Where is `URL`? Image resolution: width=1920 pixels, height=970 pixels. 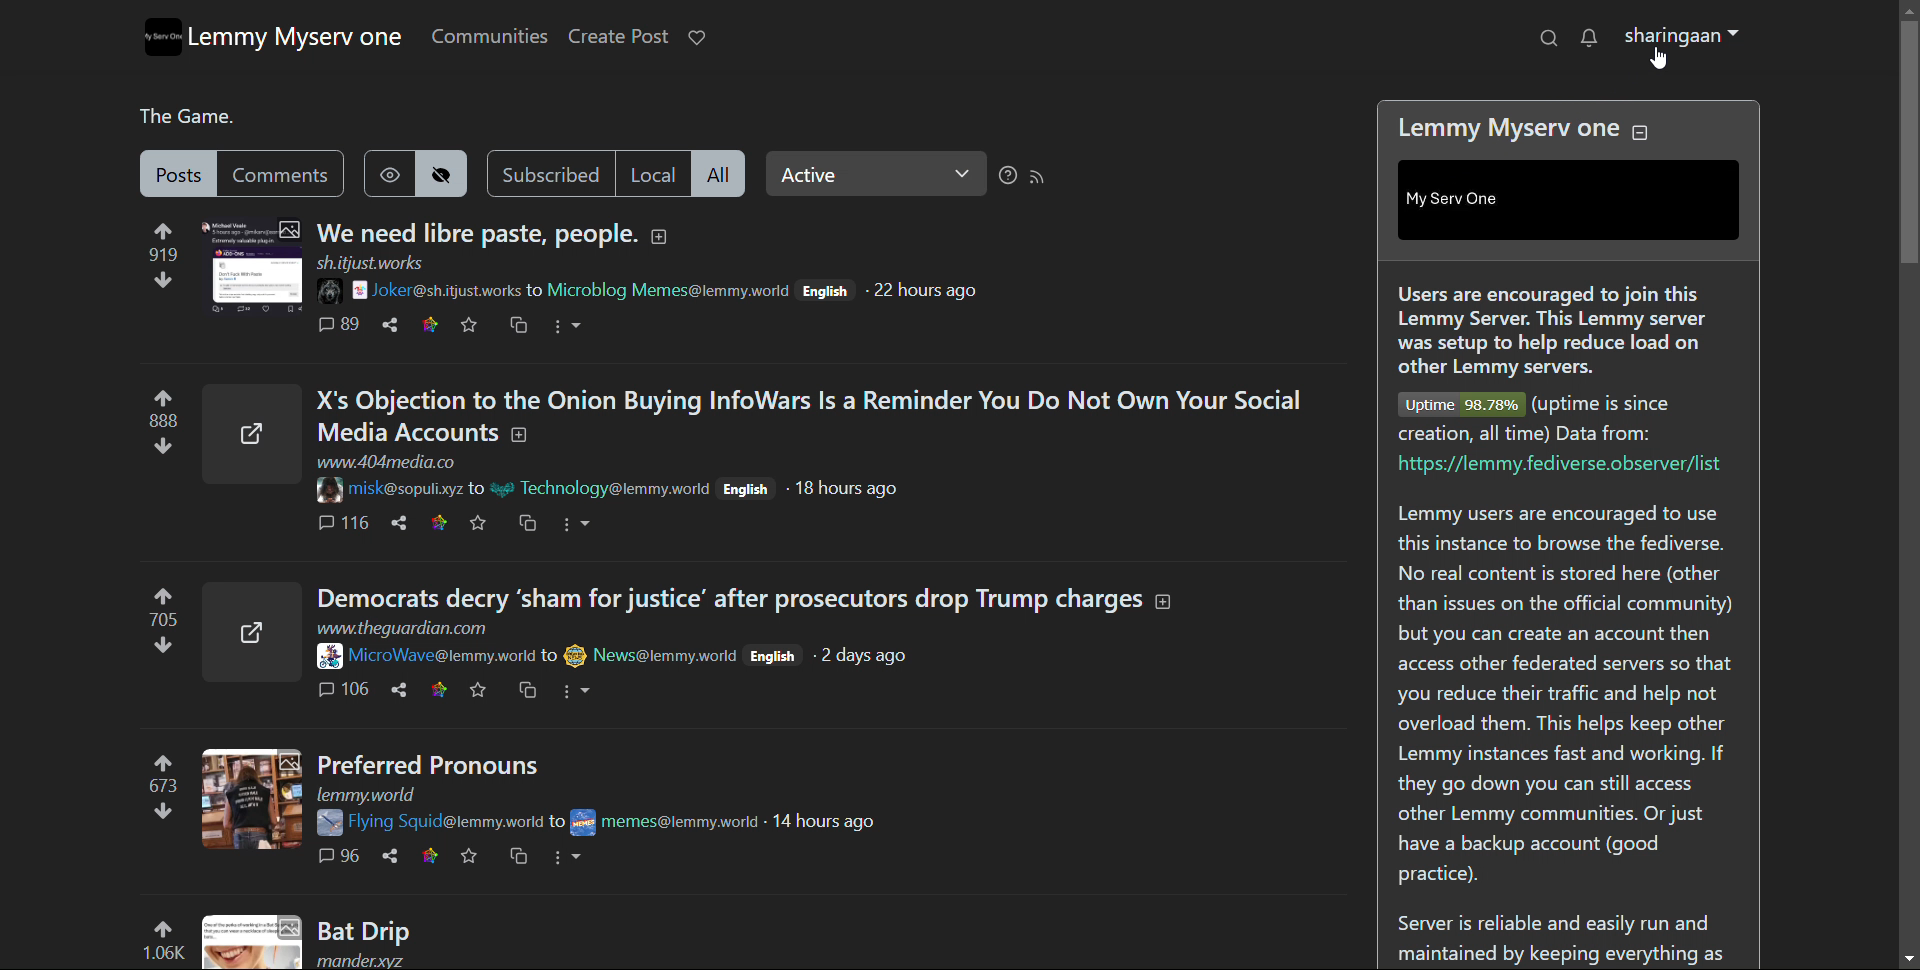
URL is located at coordinates (374, 261).